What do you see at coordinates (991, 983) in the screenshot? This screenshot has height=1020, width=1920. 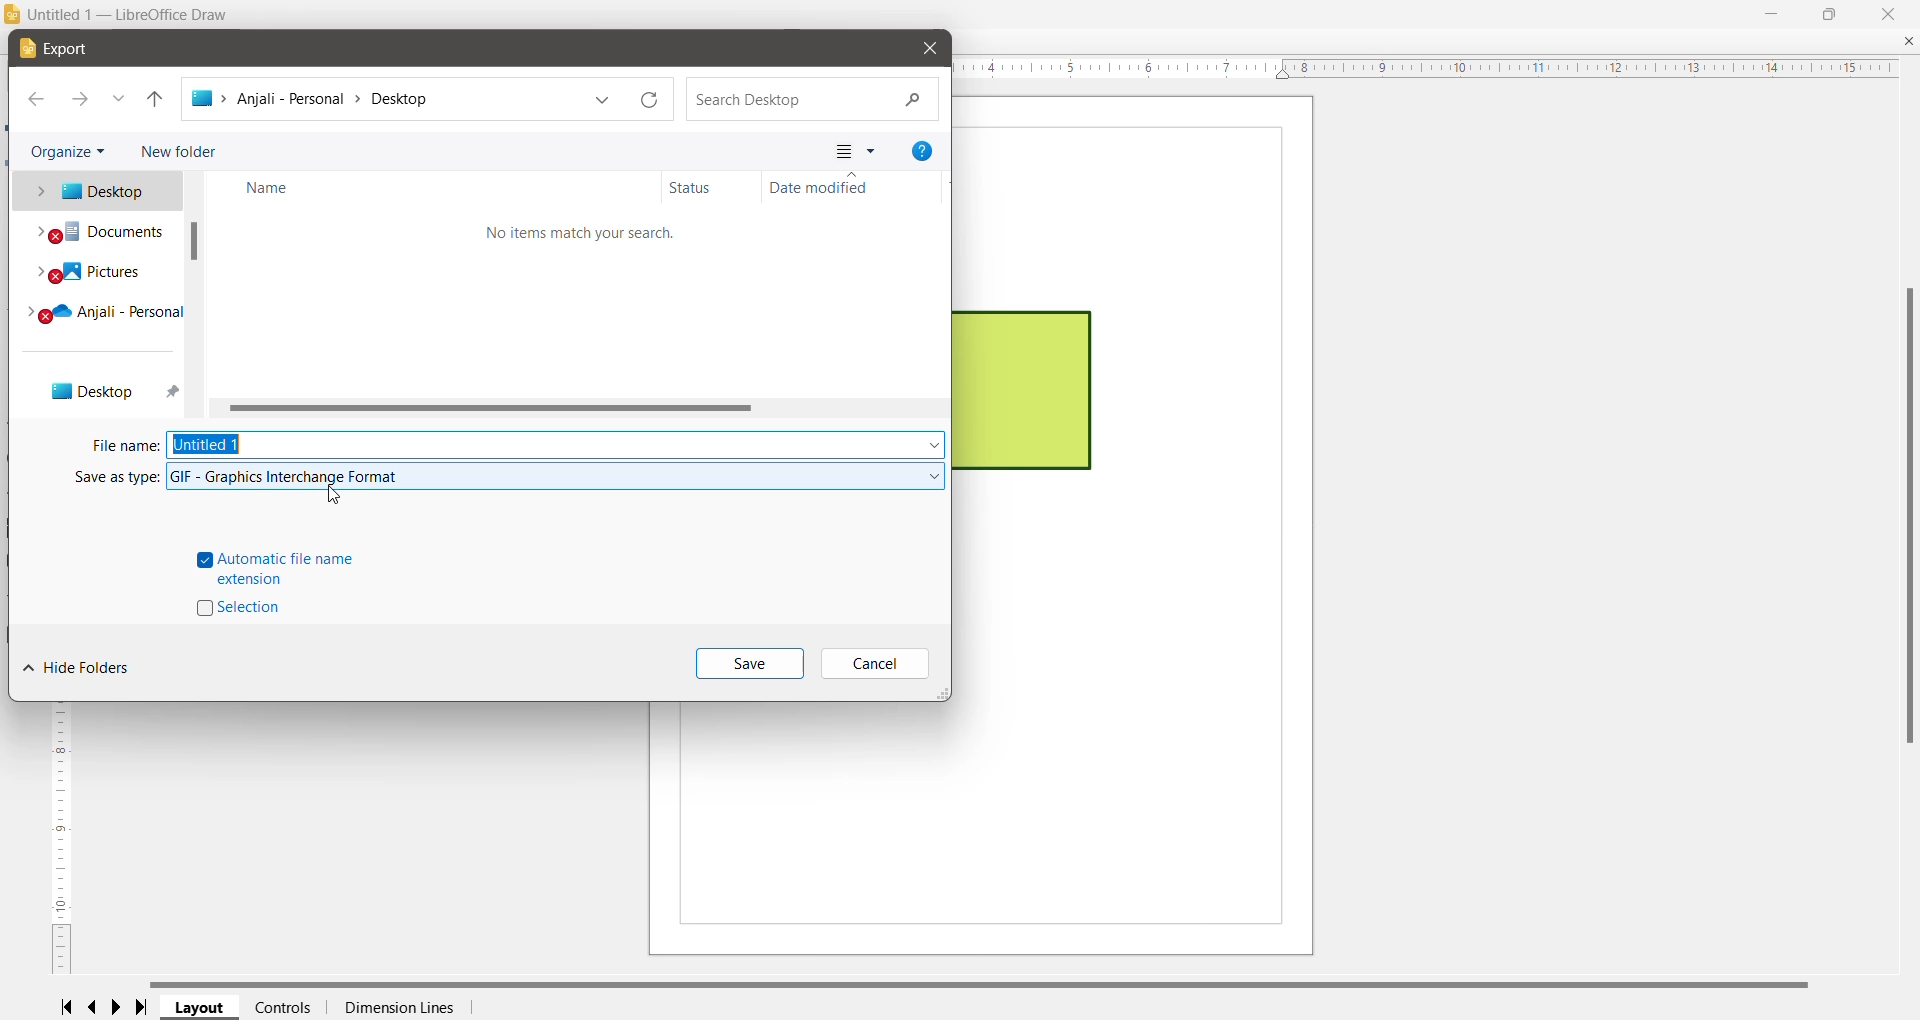 I see `Horizontal Scroll Bar` at bounding box center [991, 983].